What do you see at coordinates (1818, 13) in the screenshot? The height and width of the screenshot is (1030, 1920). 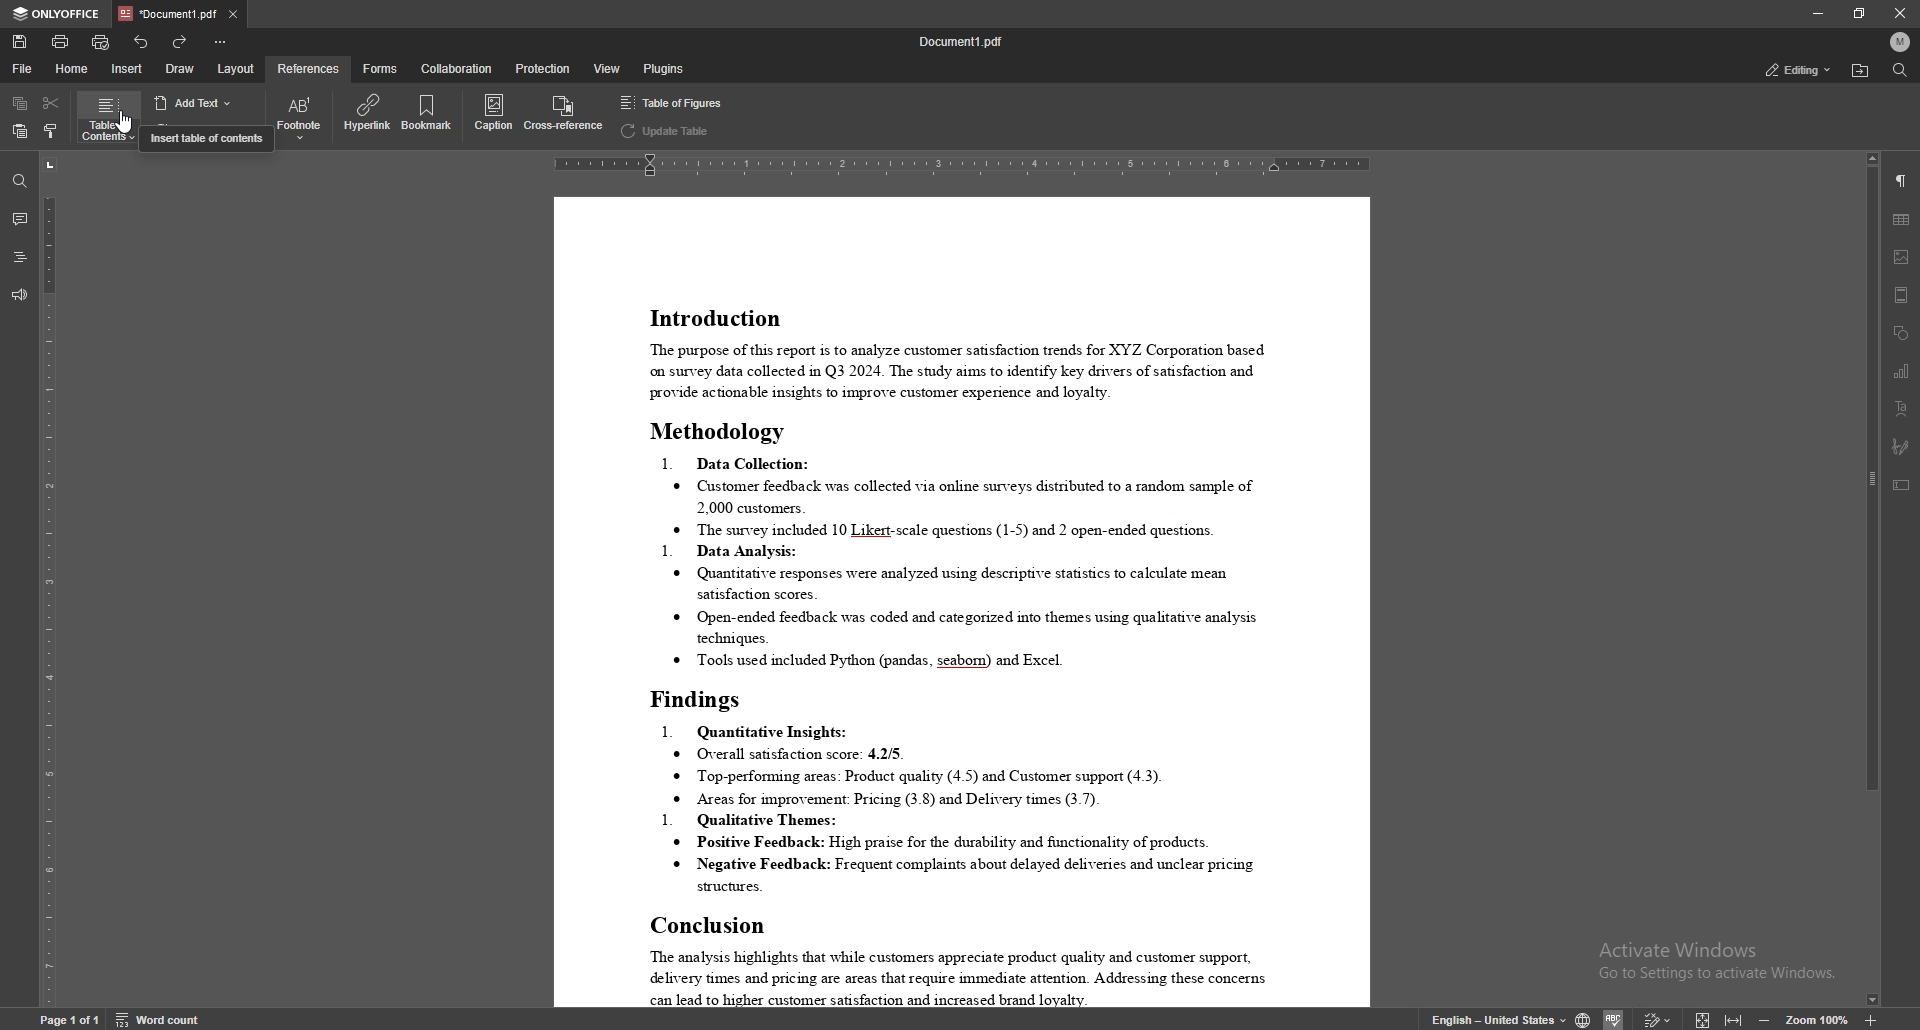 I see `minimize` at bounding box center [1818, 13].